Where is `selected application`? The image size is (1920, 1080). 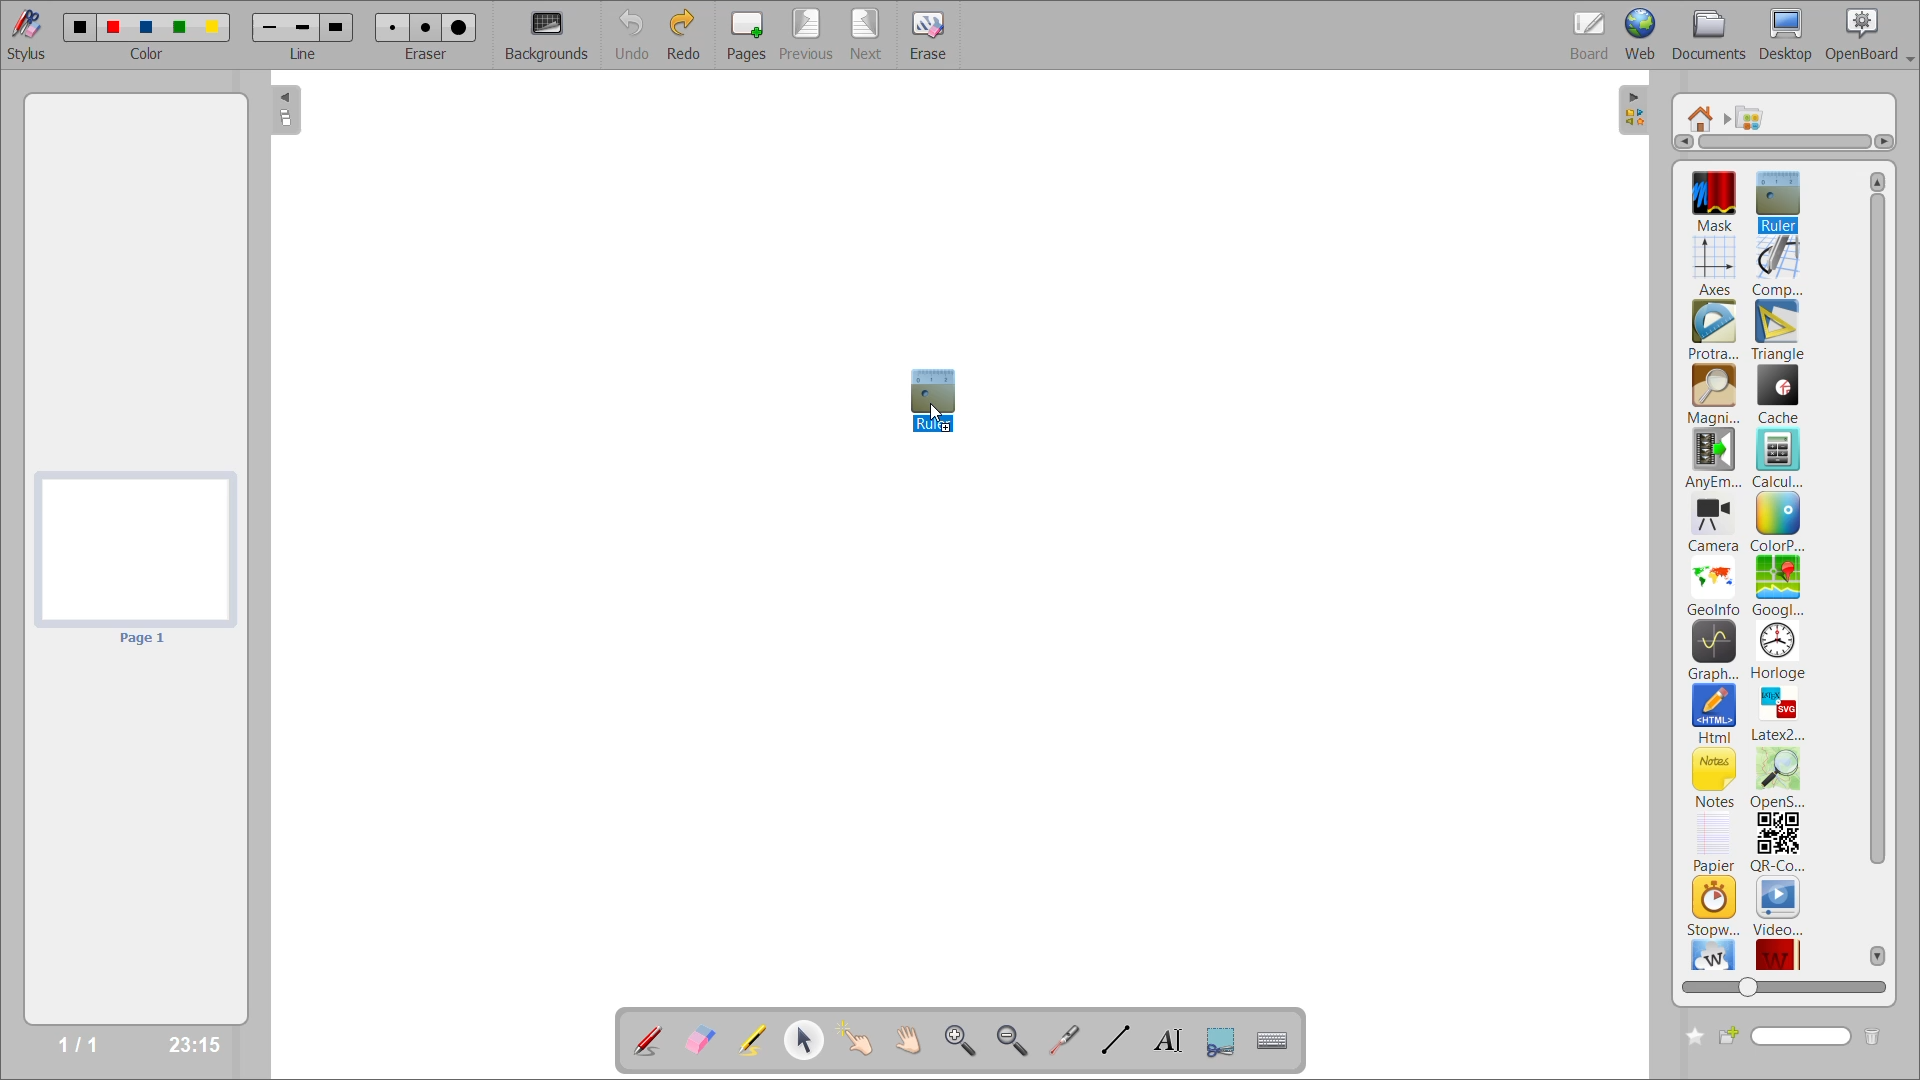
selected application is located at coordinates (939, 404).